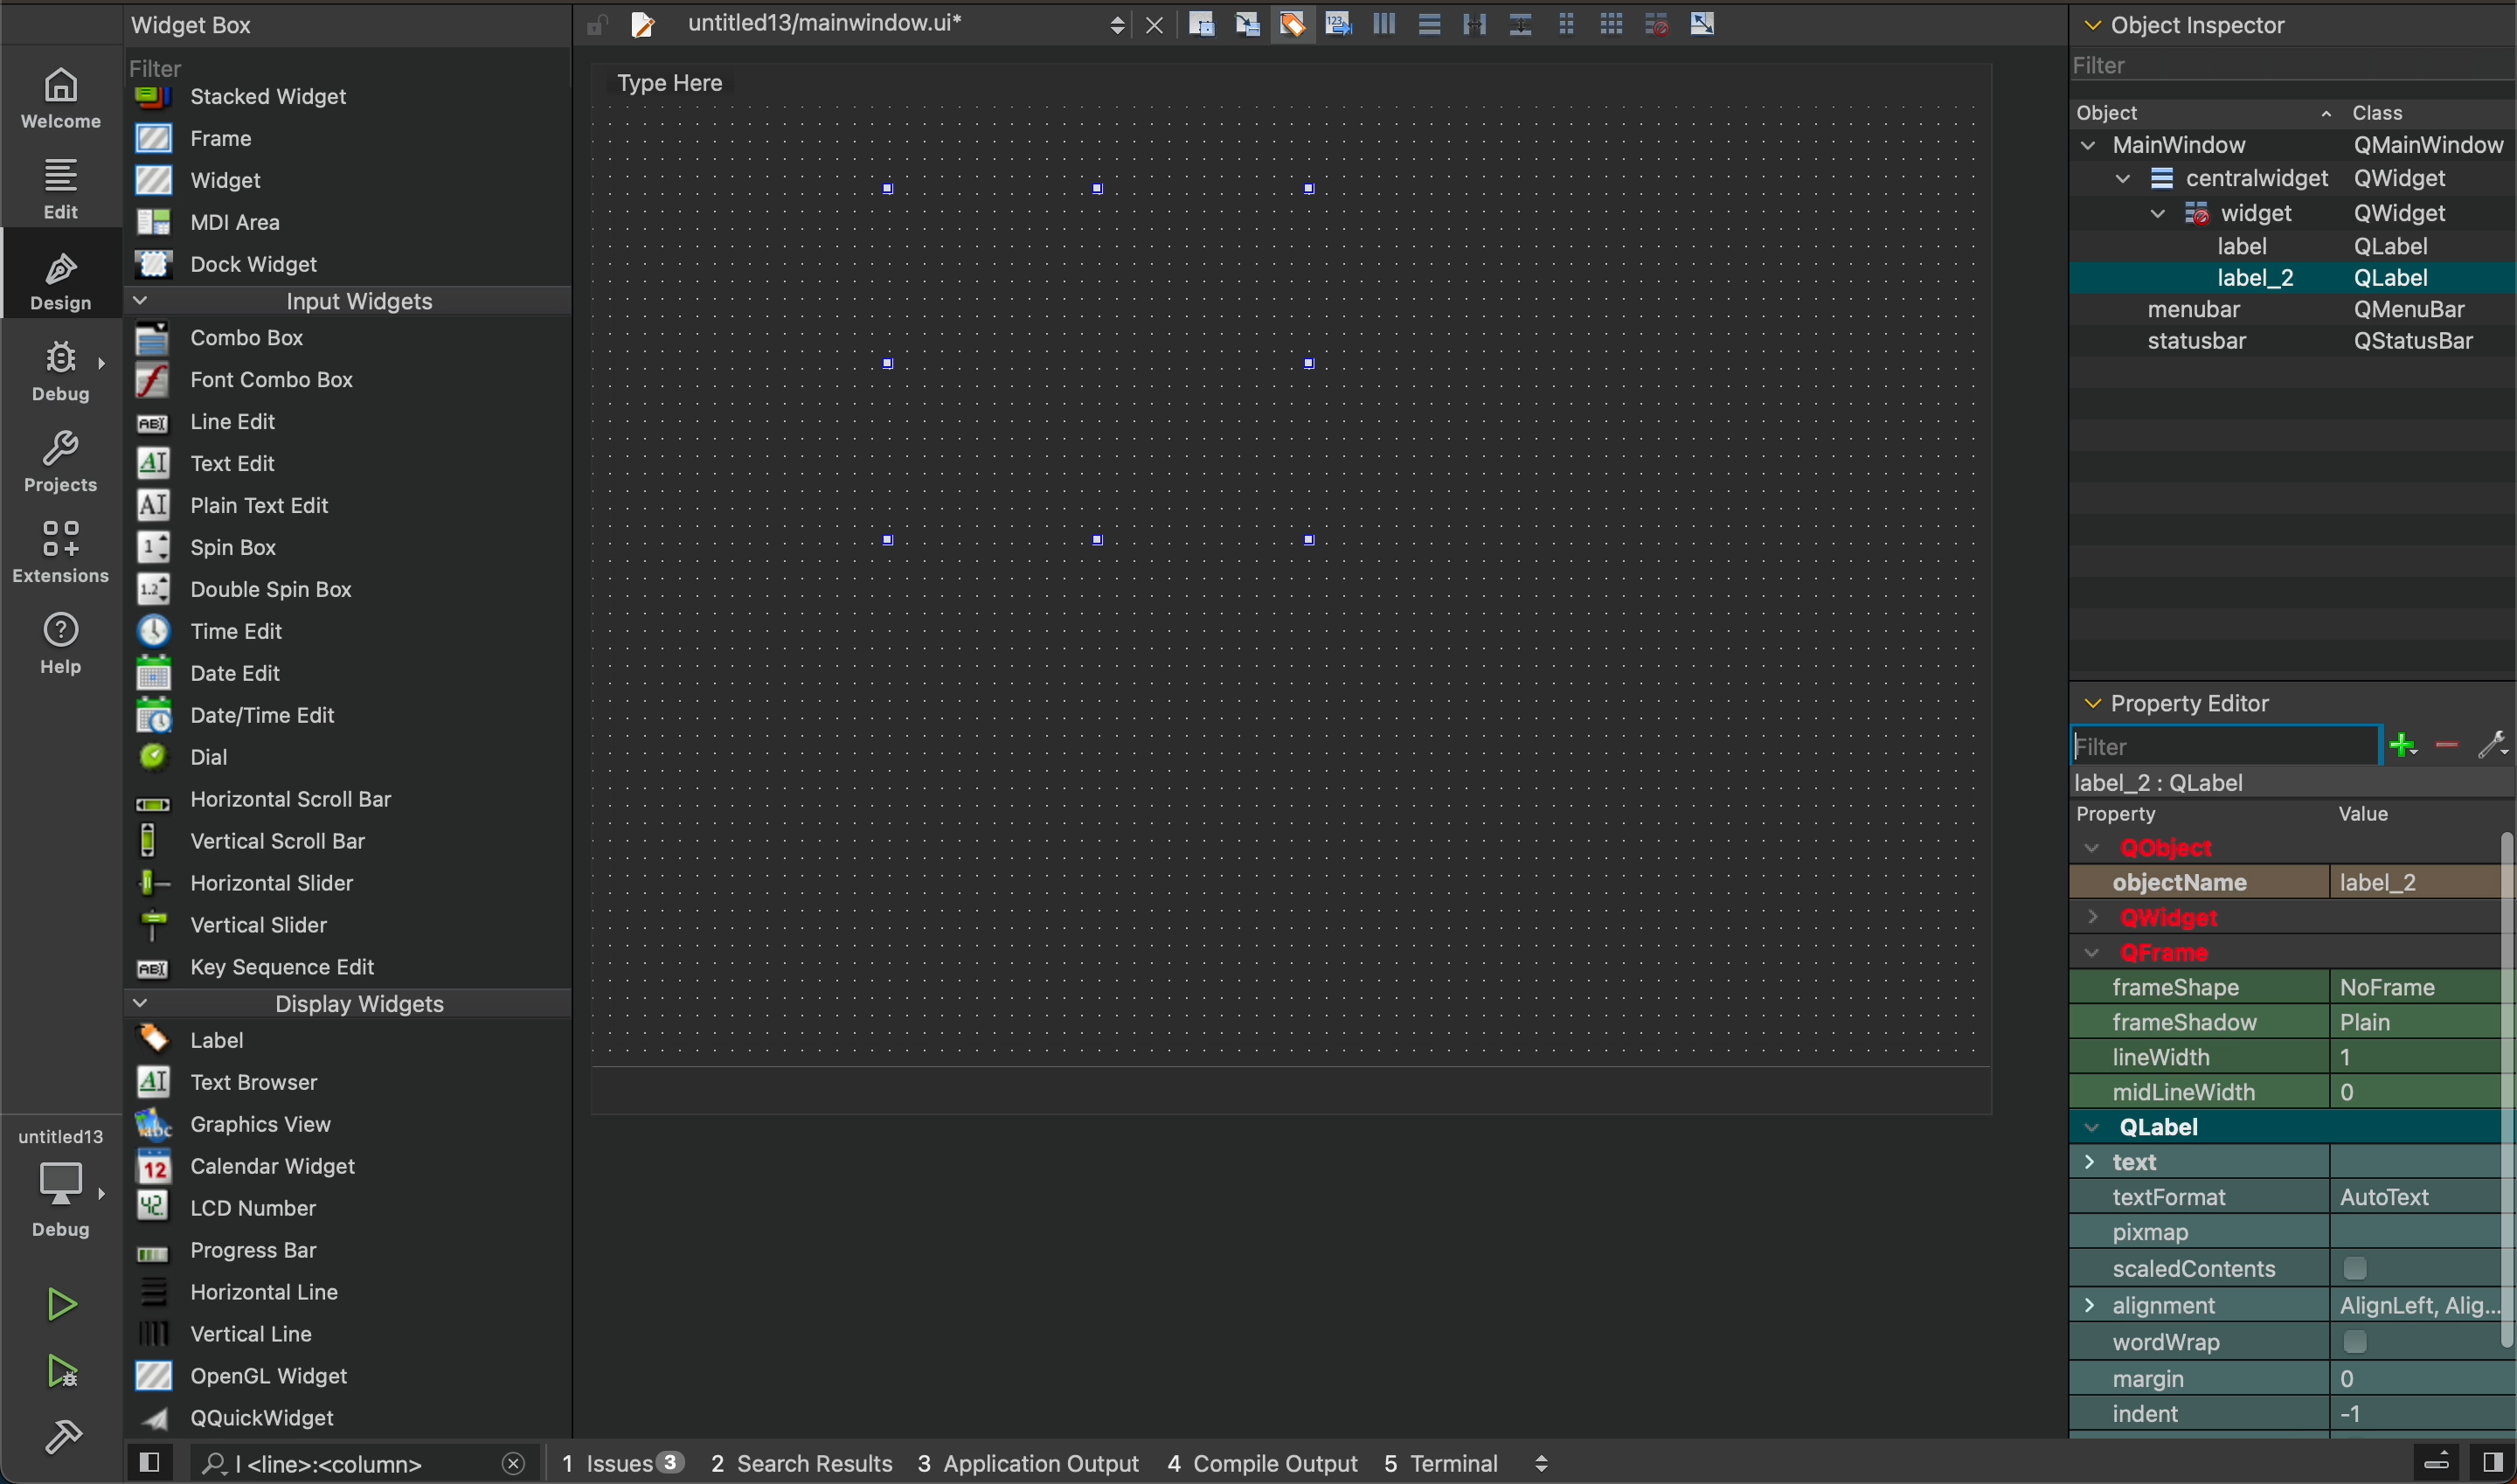 Image resolution: width=2517 pixels, height=1484 pixels. What do you see at coordinates (2298, 919) in the screenshot?
I see `qwidget` at bounding box center [2298, 919].